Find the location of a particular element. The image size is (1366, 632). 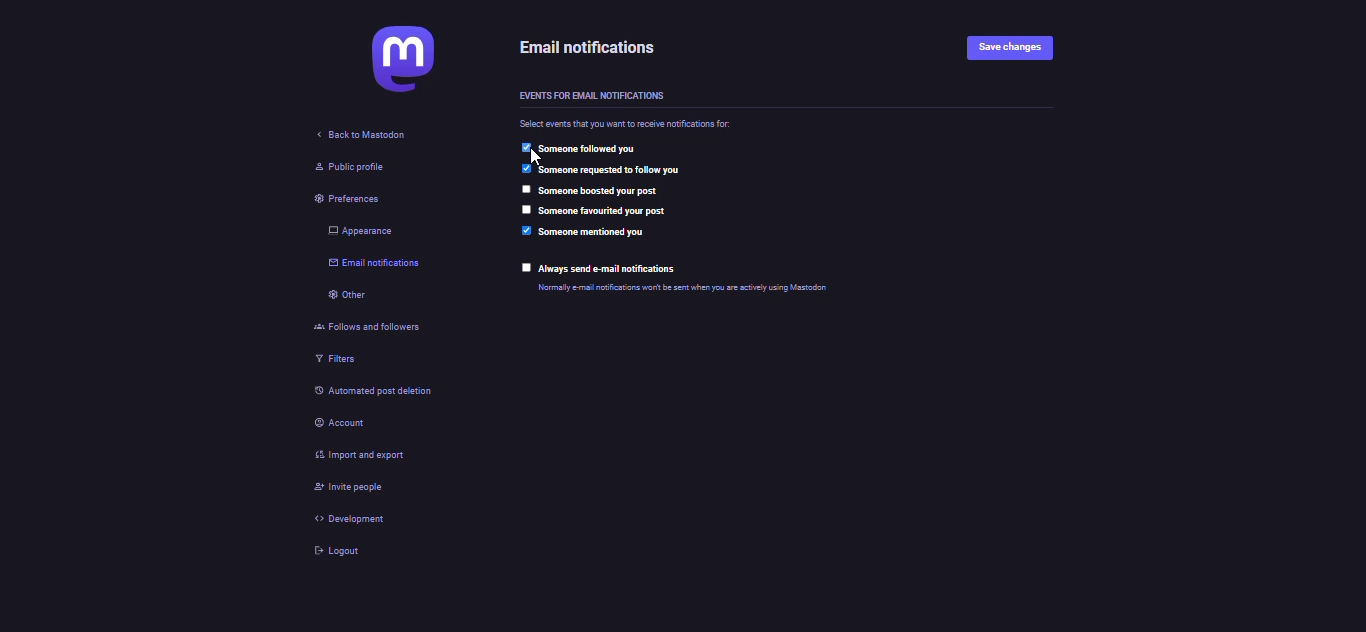

someone requested to follow you is located at coordinates (609, 170).